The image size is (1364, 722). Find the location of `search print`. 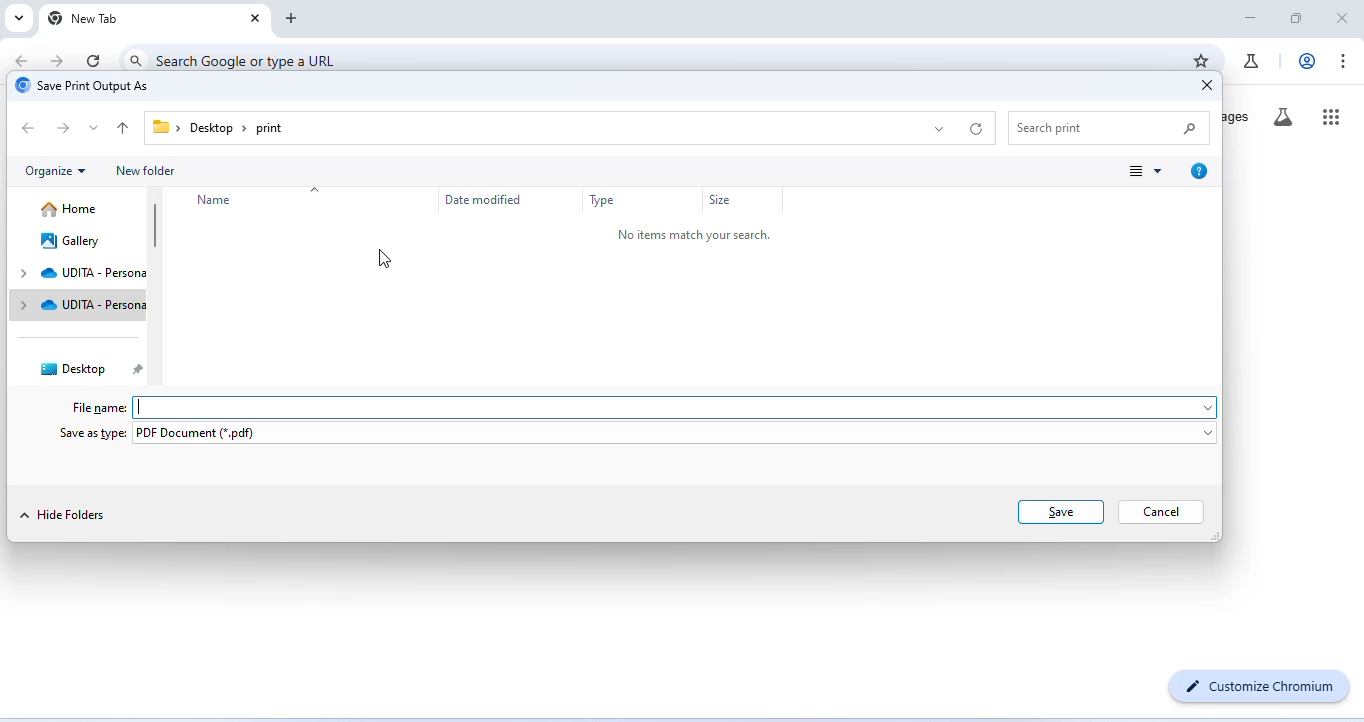

search print is located at coordinates (1110, 126).